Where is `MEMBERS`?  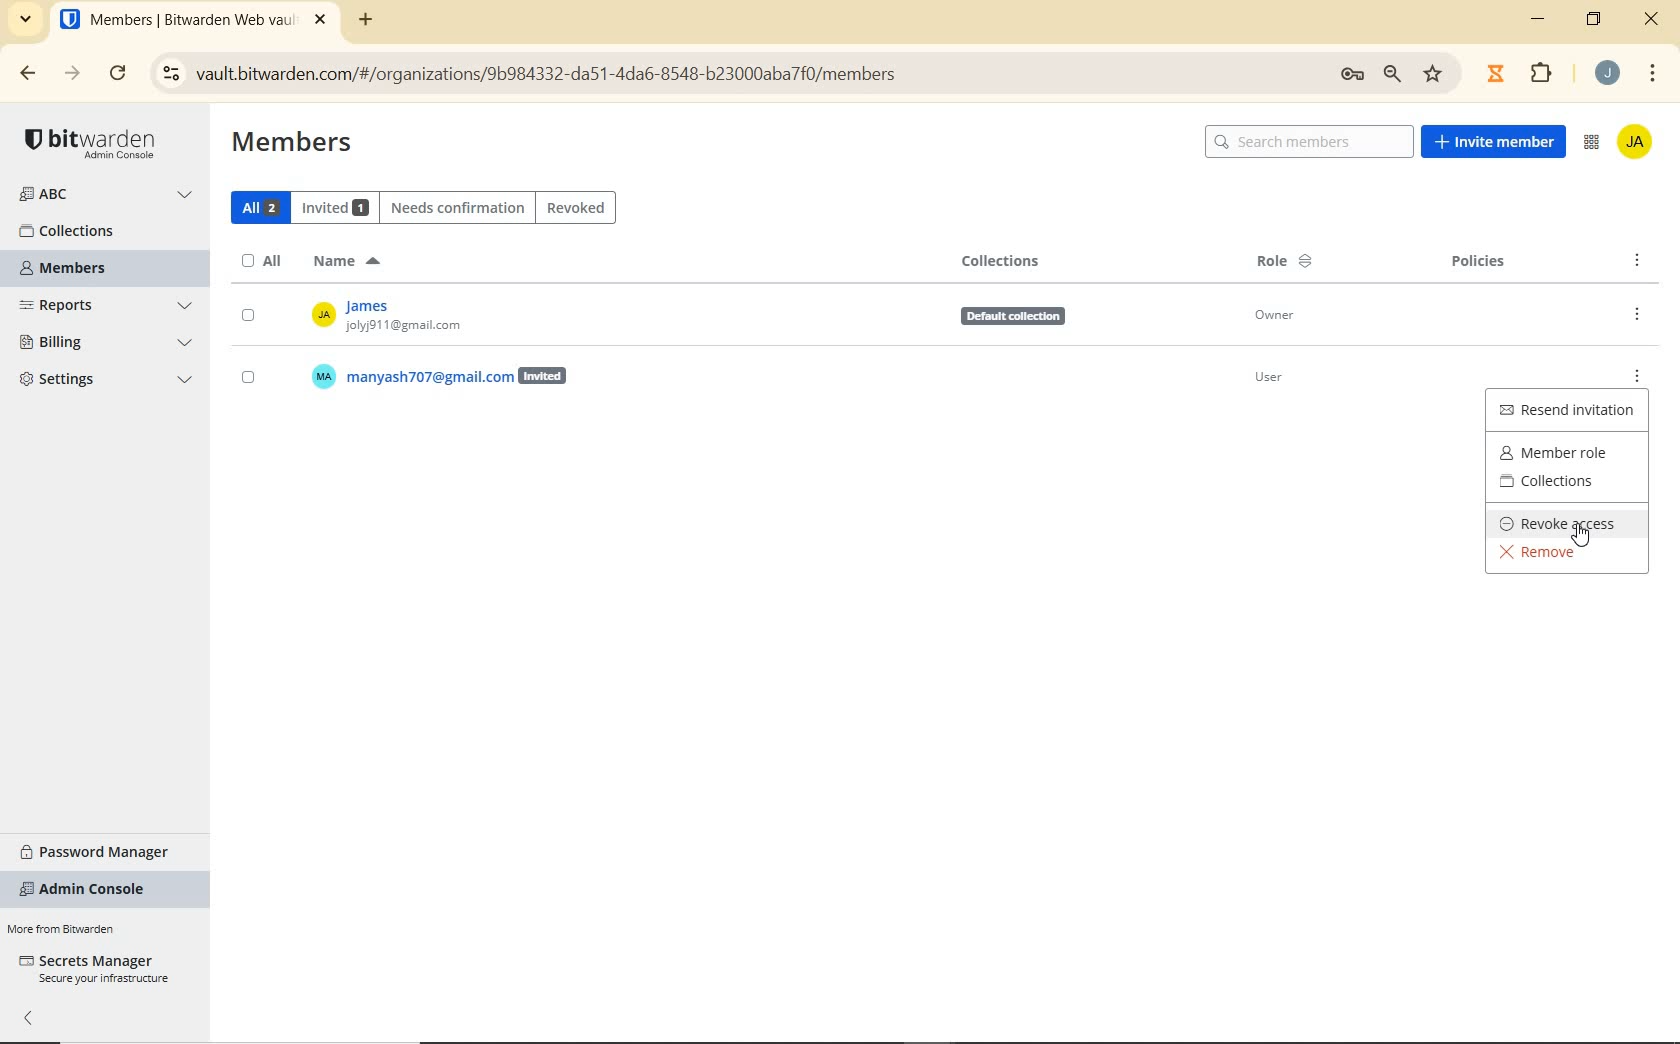
MEMBERS is located at coordinates (80, 269).